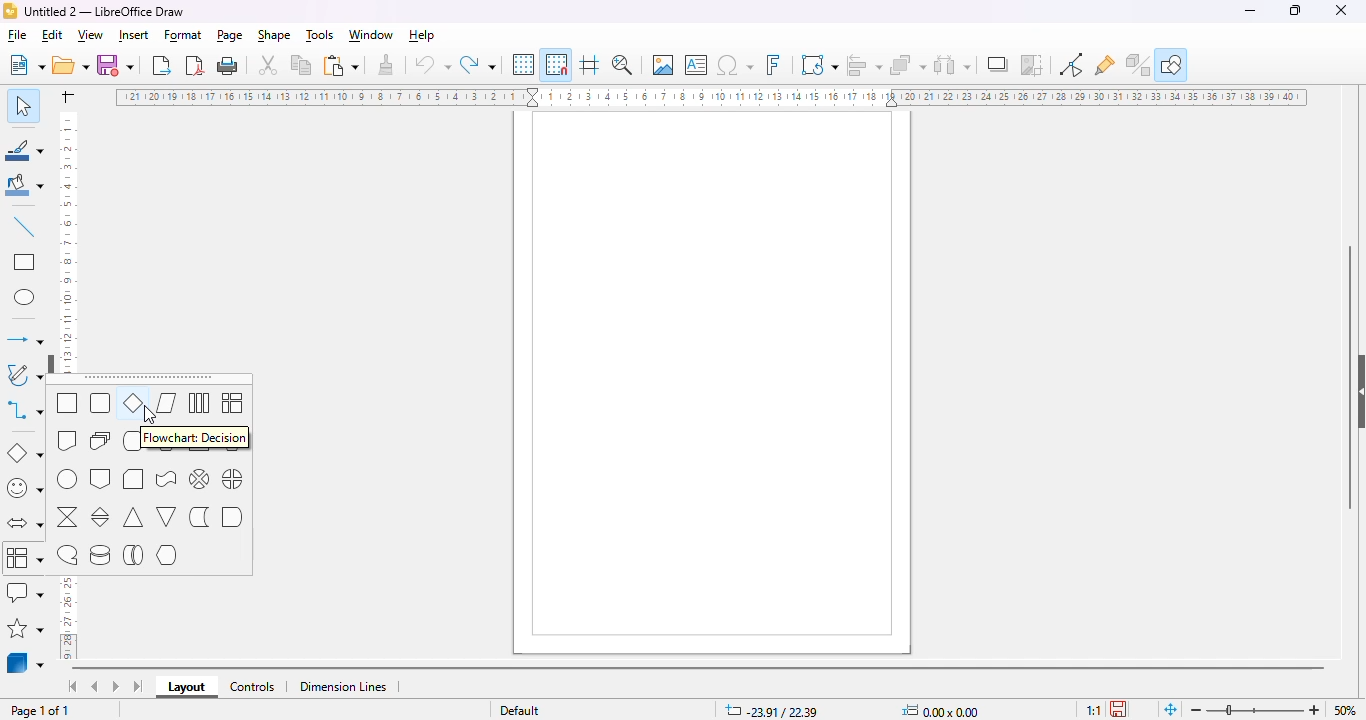  Describe the element at coordinates (67, 439) in the screenshot. I see `flowchart: document` at that location.